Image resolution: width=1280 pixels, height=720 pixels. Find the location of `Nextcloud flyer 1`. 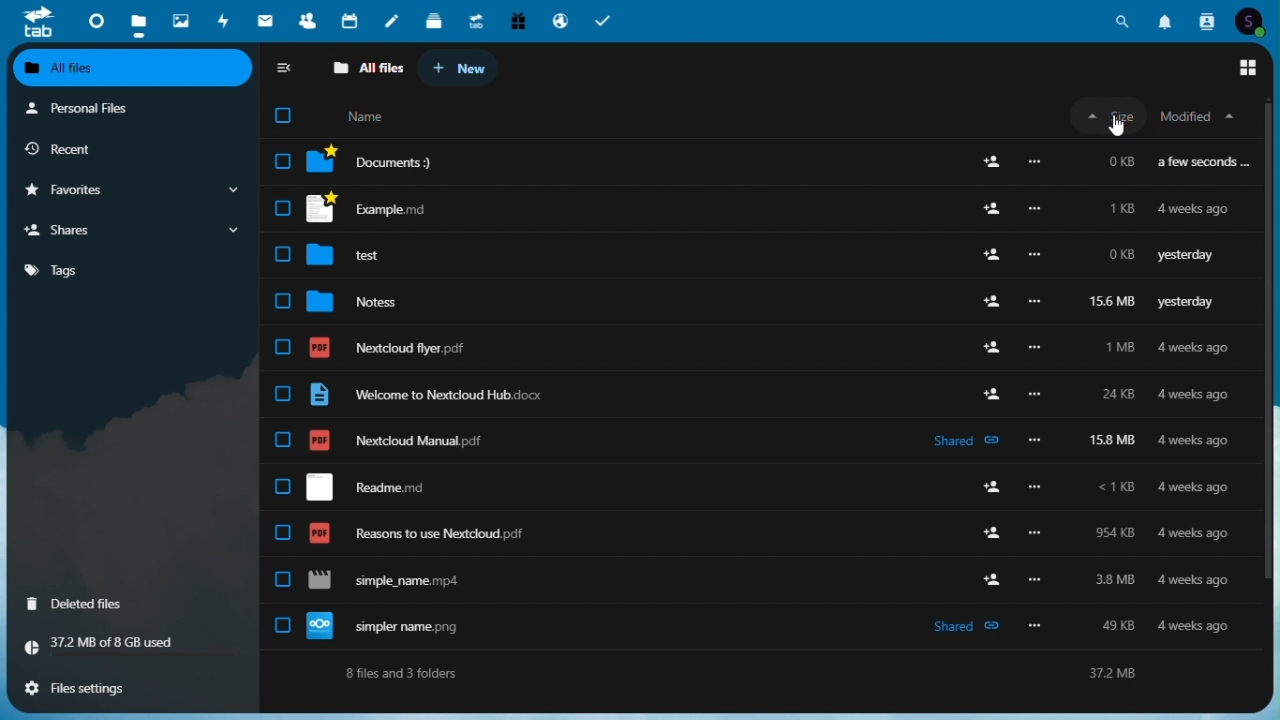

Nextcloud flyer 1 is located at coordinates (751, 347).